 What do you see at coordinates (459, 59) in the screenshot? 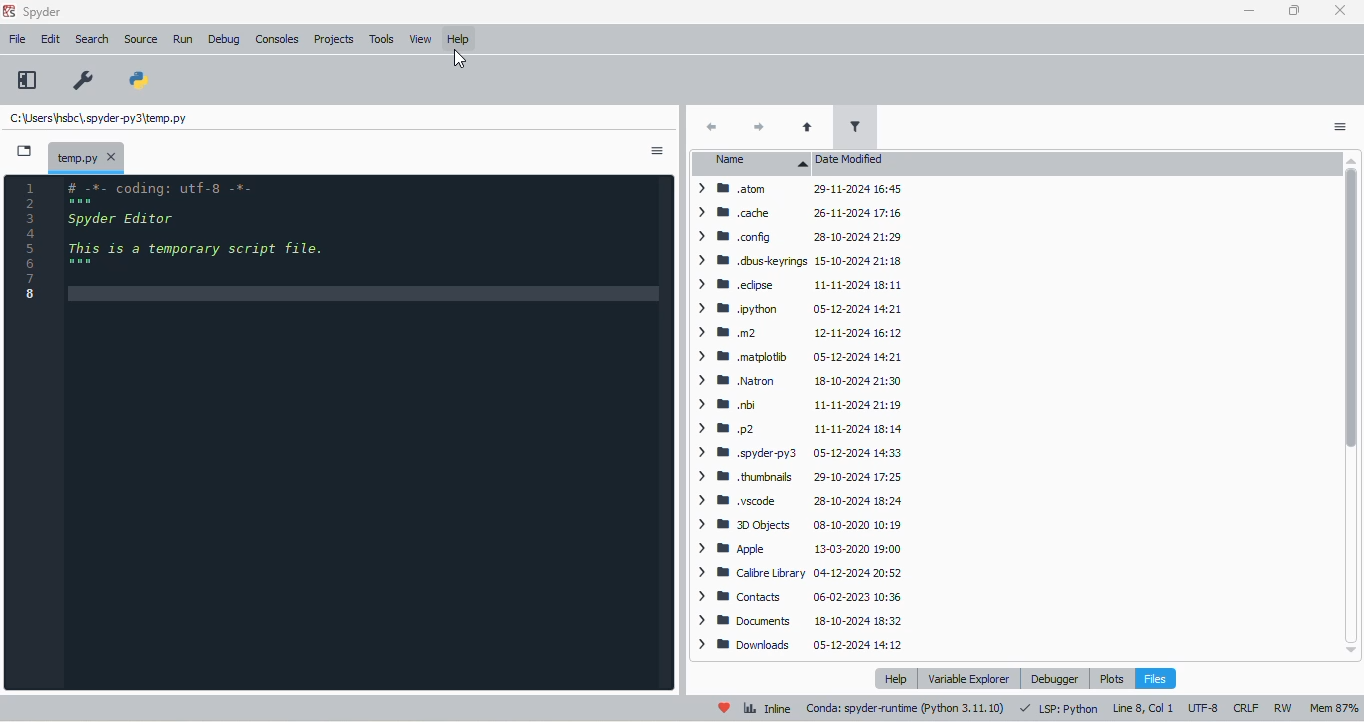
I see `cursor` at bounding box center [459, 59].